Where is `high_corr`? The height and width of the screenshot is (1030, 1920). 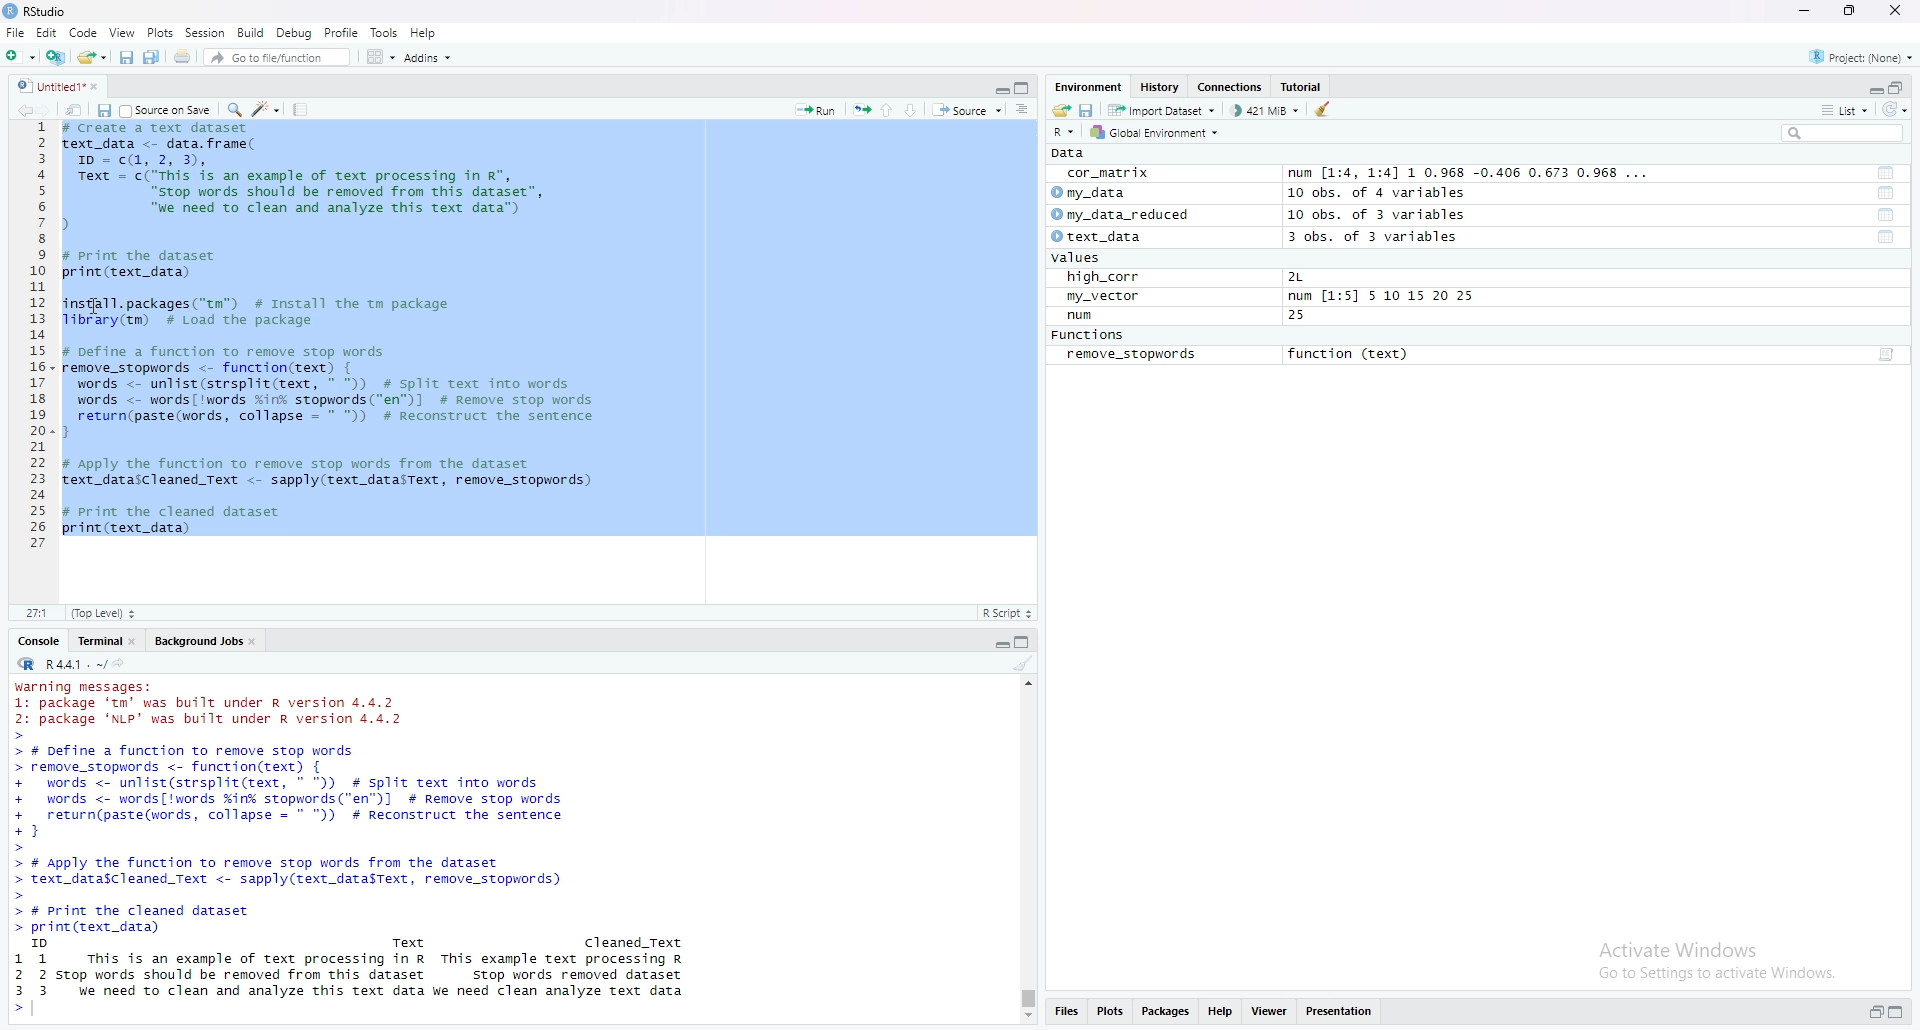
high_corr is located at coordinates (1097, 277).